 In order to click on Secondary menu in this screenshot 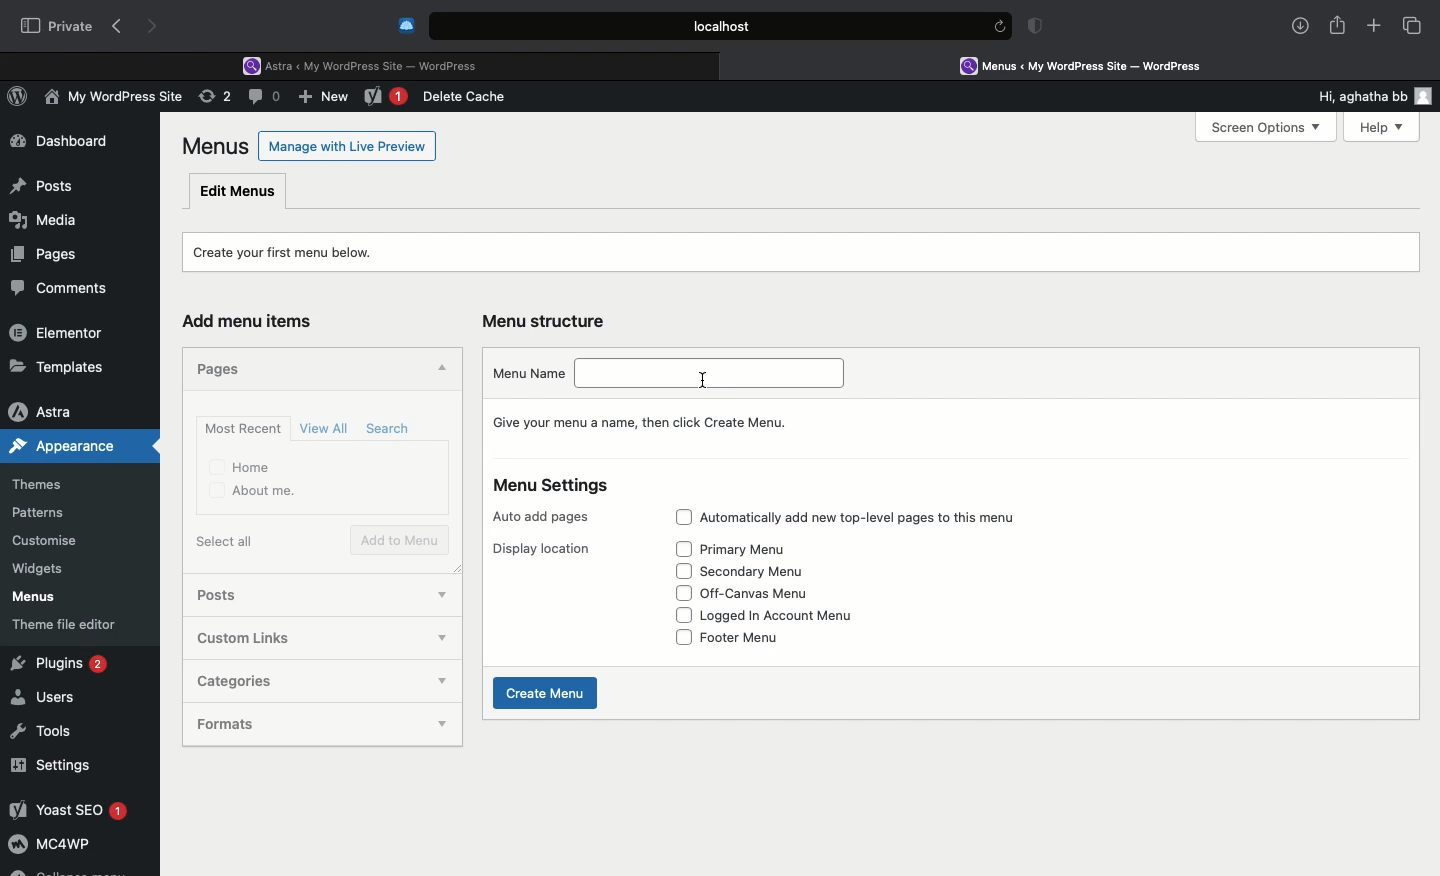, I will do `click(765, 571)`.